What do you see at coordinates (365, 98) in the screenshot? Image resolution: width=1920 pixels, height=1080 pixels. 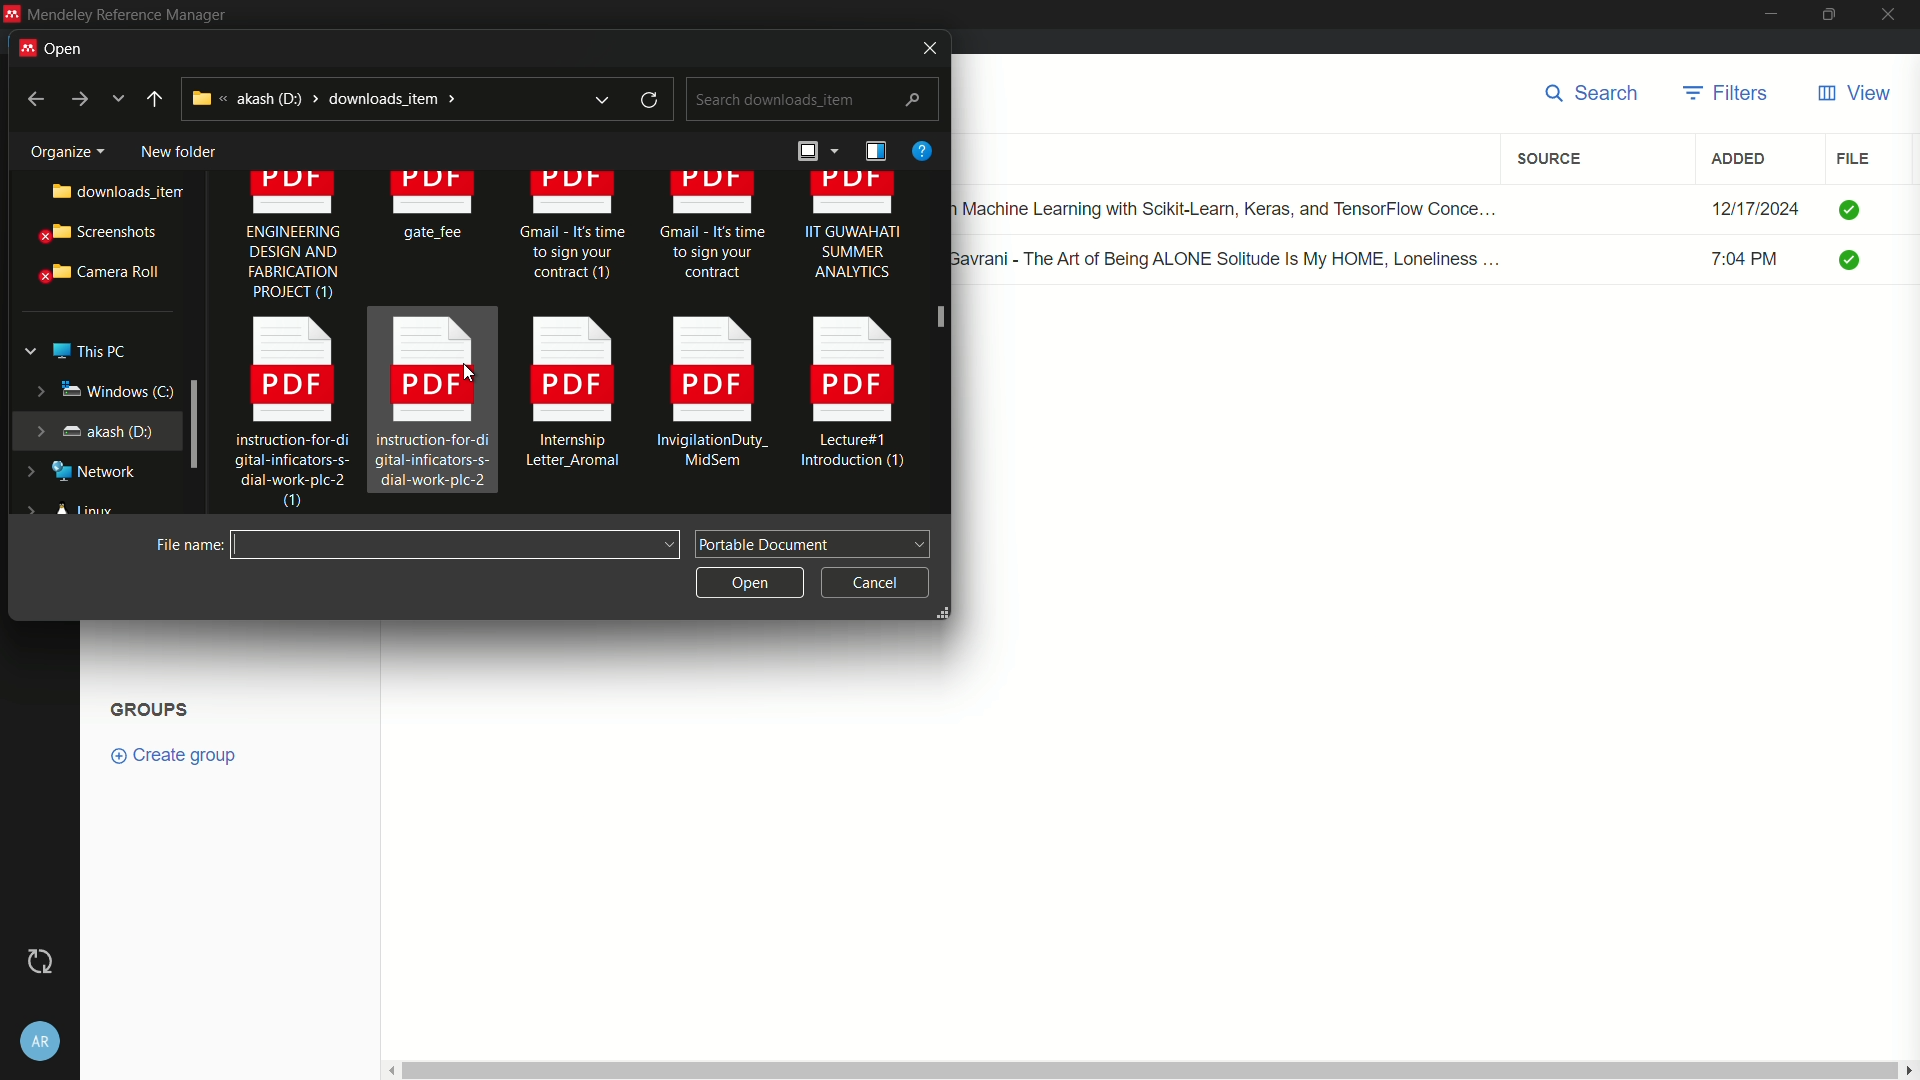 I see `akash (d:) > downloads_item` at bounding box center [365, 98].